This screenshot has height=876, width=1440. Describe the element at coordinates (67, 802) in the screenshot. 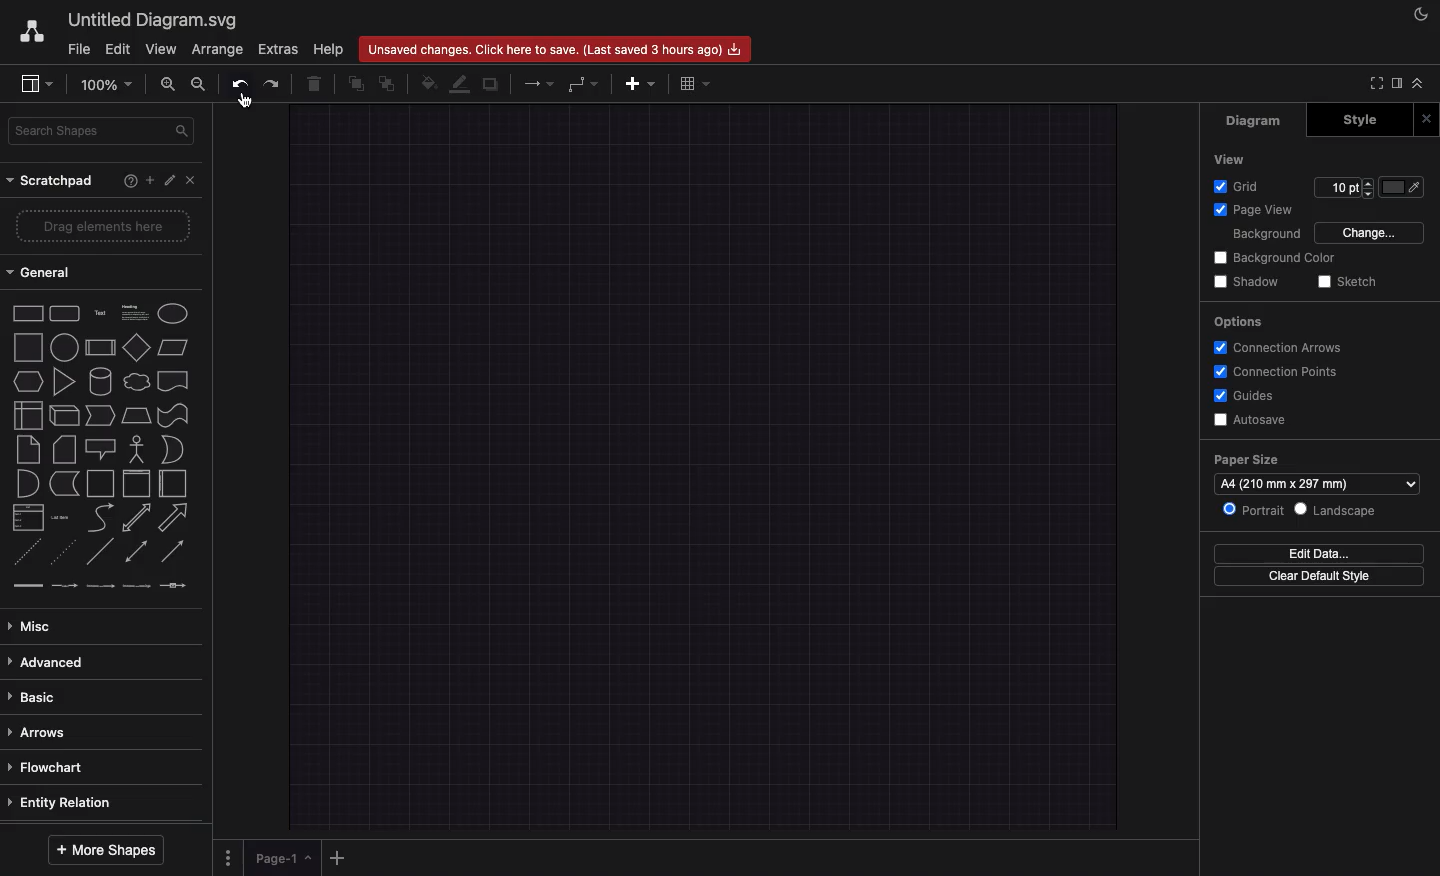

I see `Entity rotation` at that location.